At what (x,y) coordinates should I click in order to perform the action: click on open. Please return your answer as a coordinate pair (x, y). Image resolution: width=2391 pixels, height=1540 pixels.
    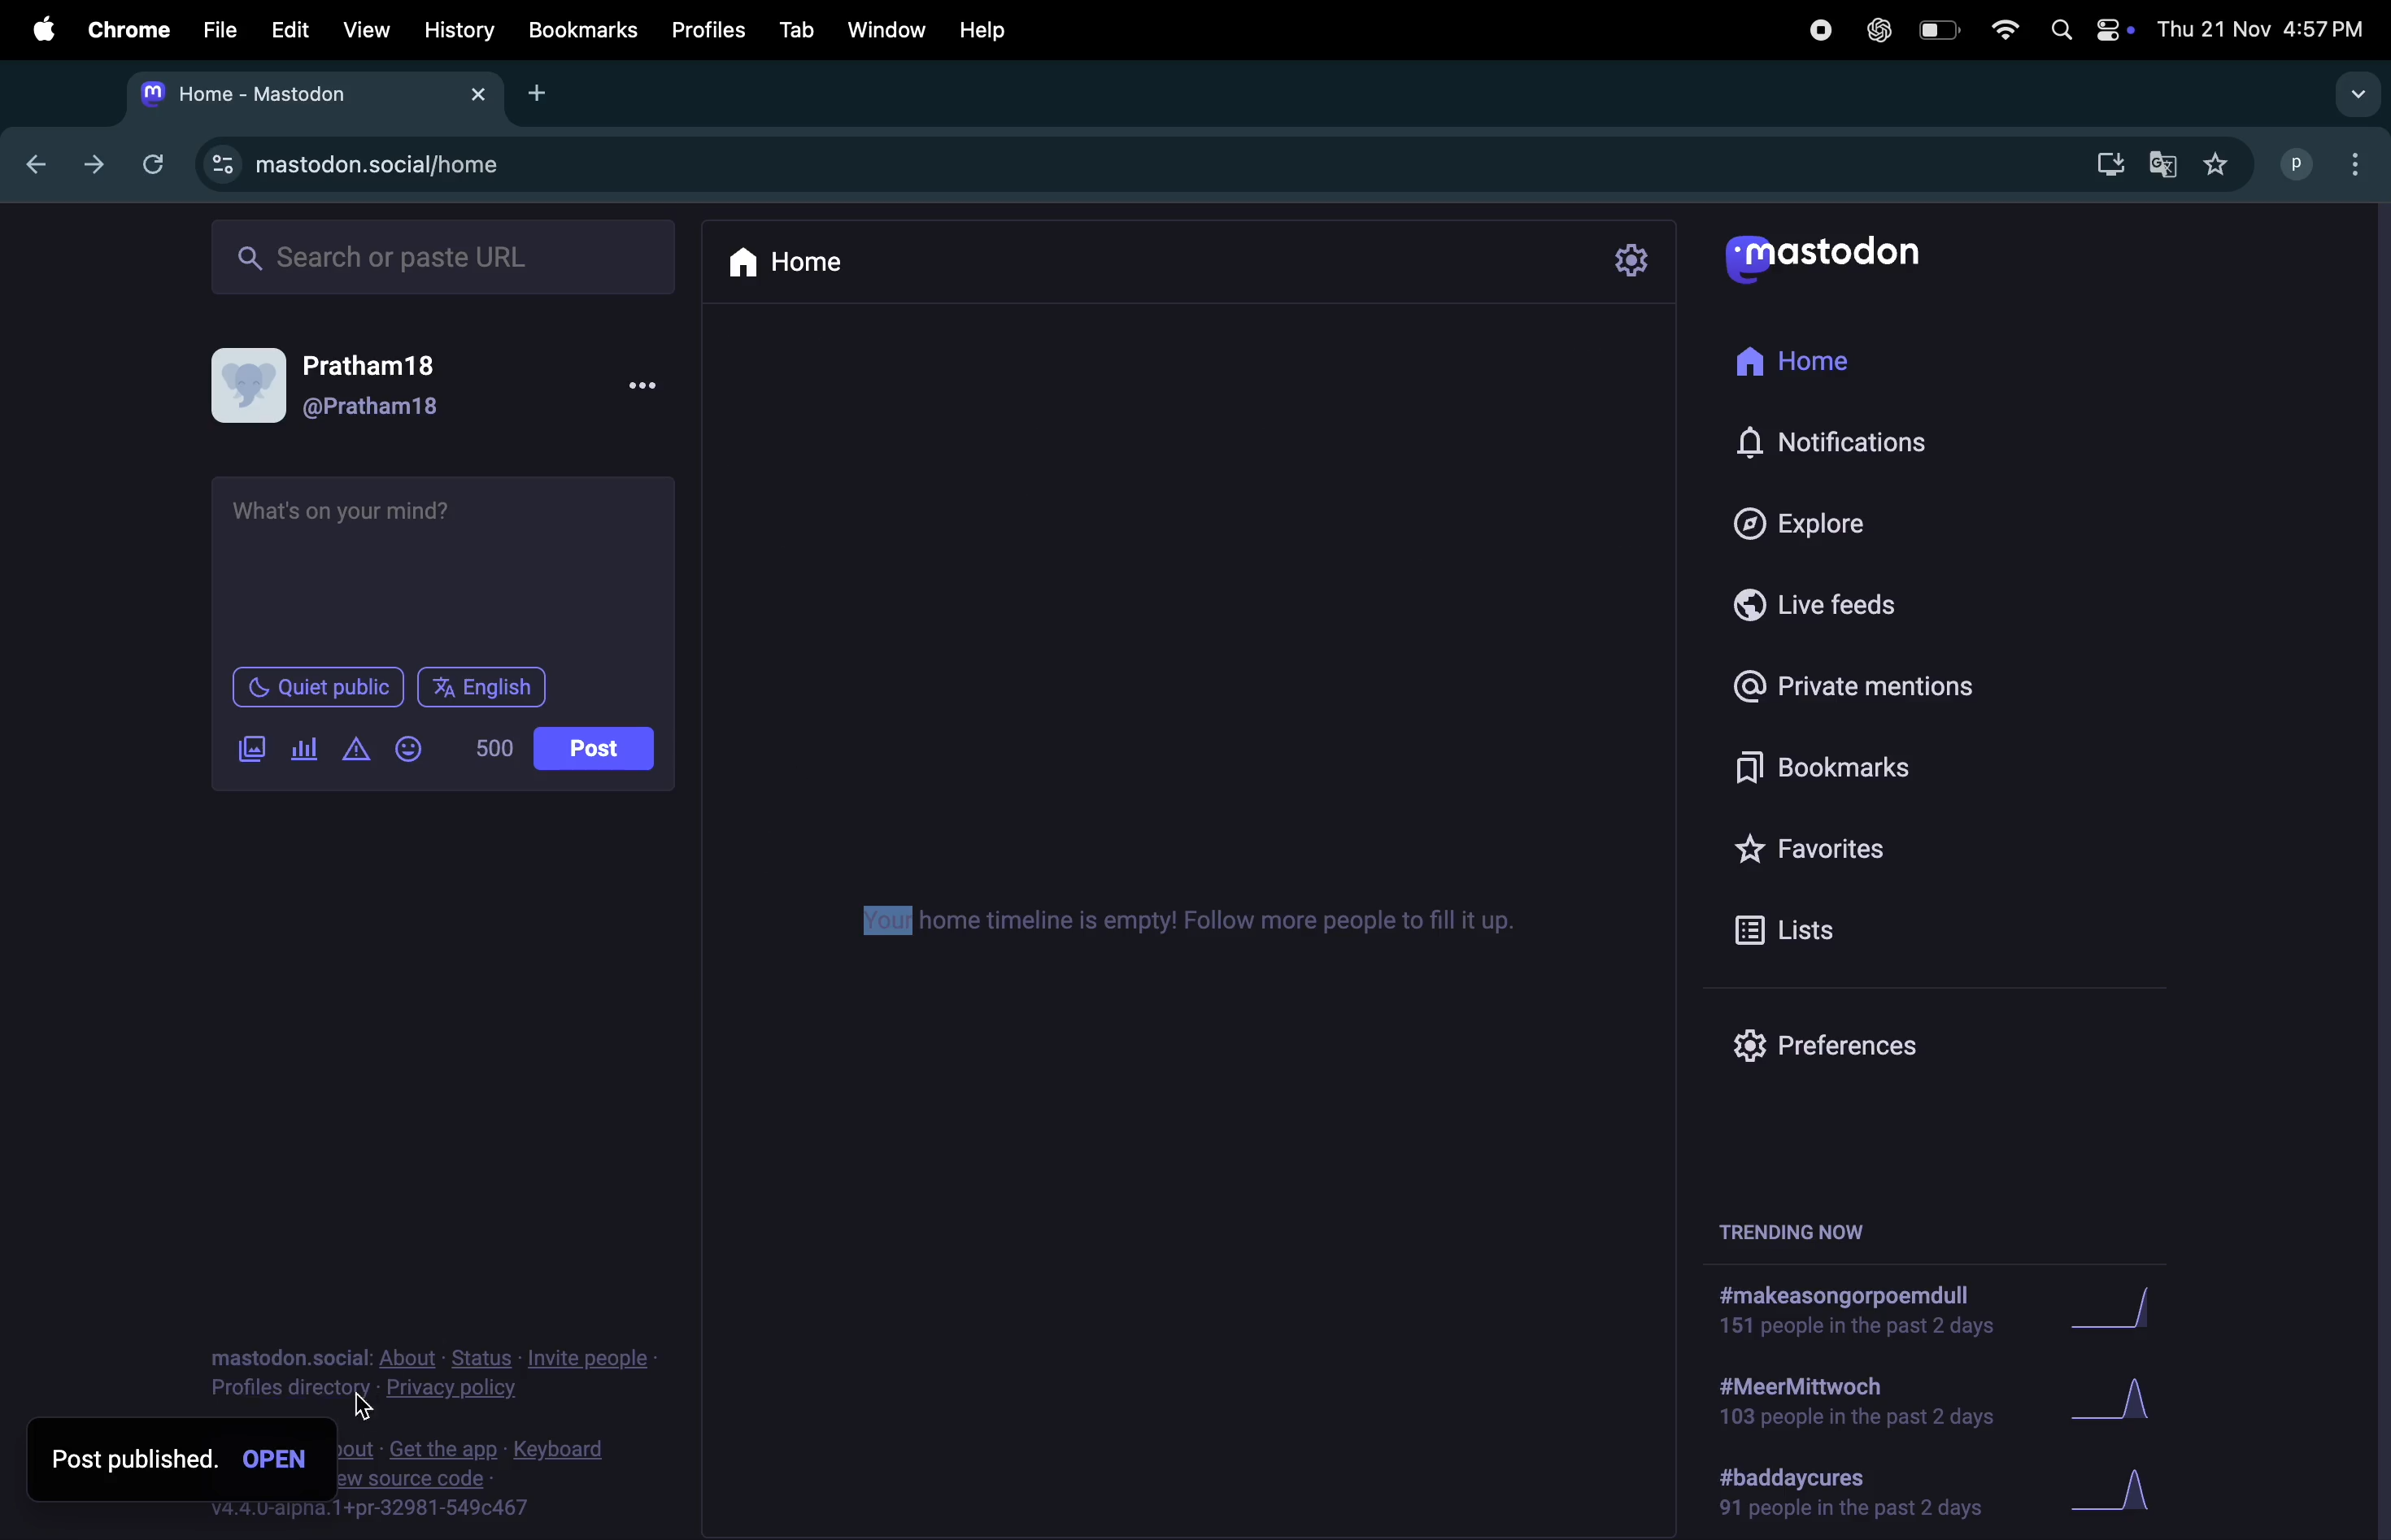
    Looking at the image, I should click on (282, 1462).